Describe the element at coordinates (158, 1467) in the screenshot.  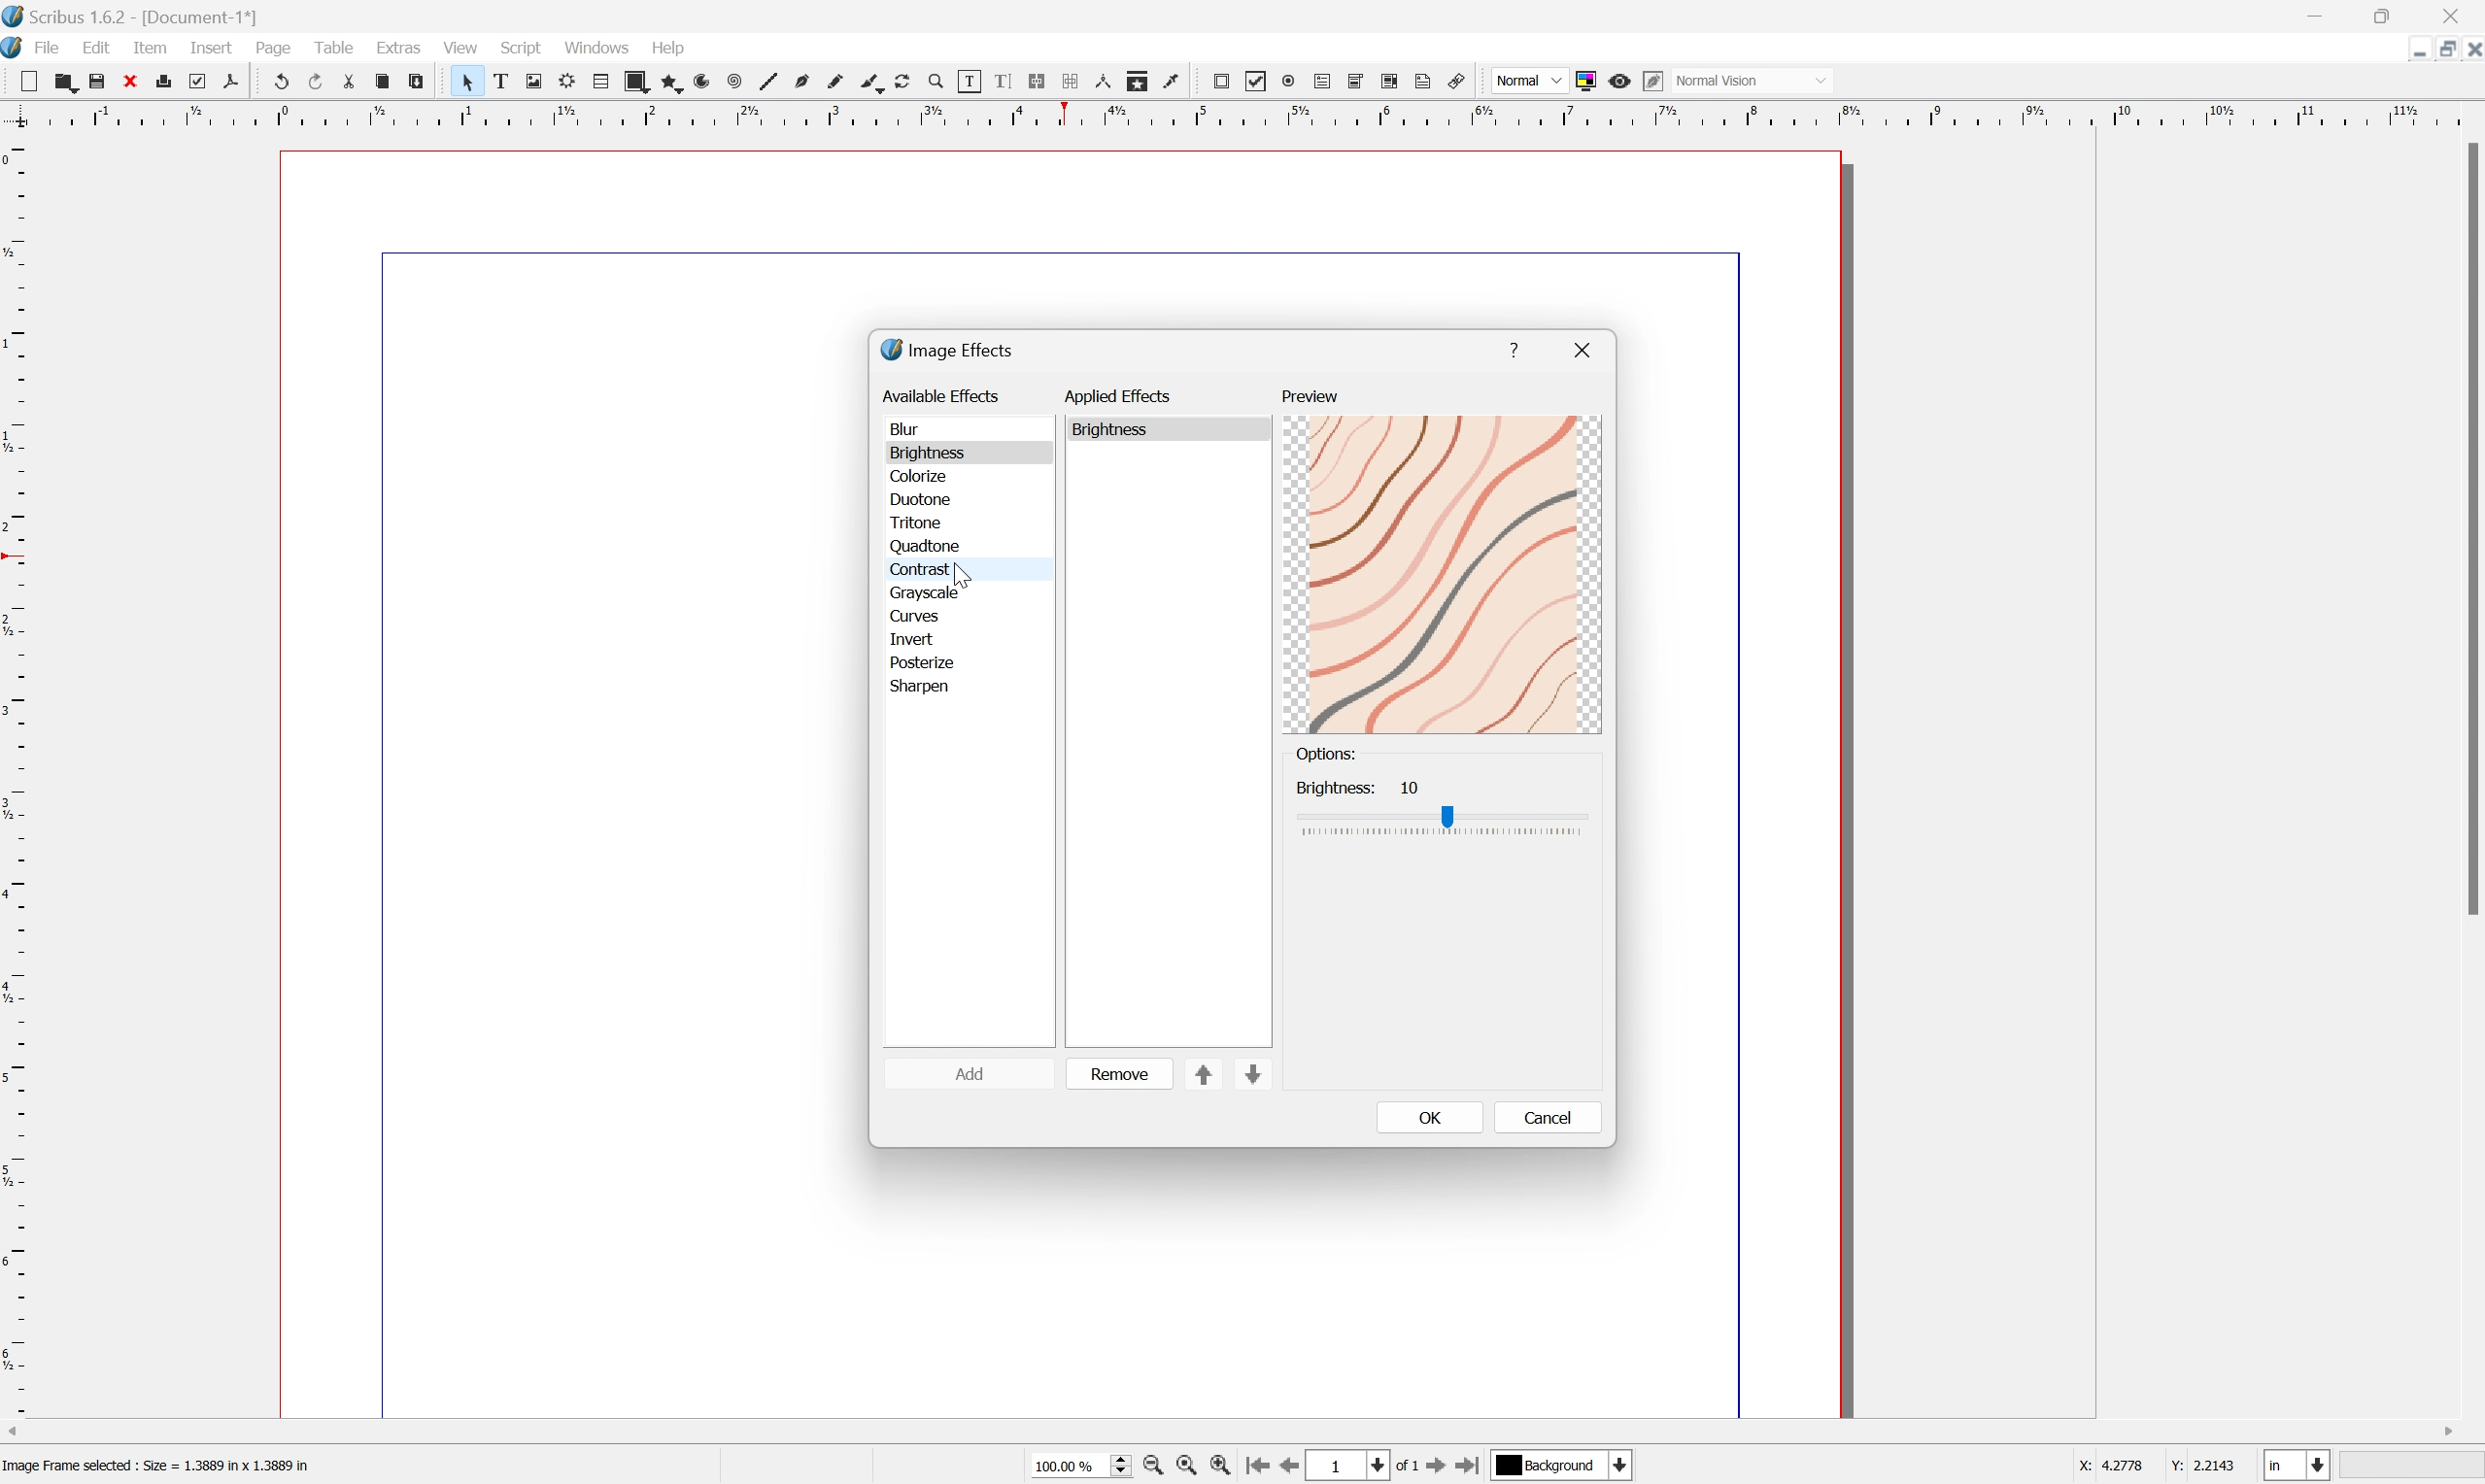
I see `Image Frame selected : Size = 1.3889 in x 1.3889 in` at that location.